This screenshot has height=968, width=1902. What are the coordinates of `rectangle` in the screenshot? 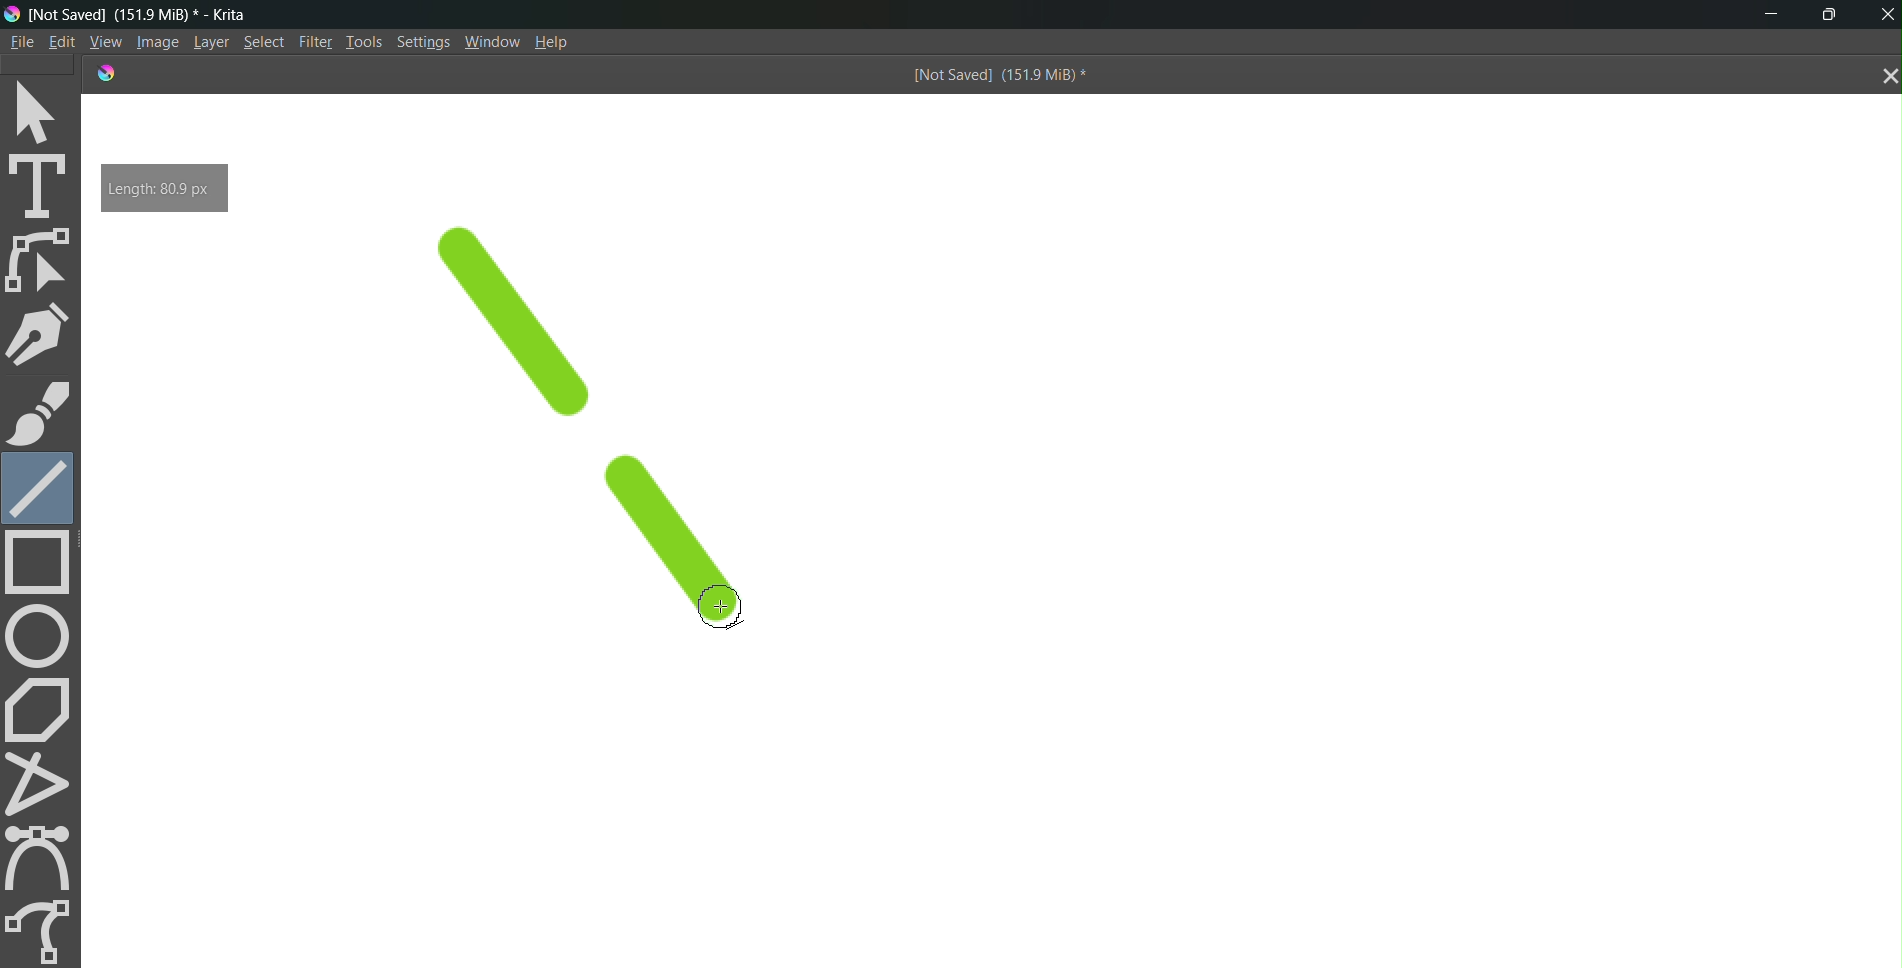 It's located at (44, 564).